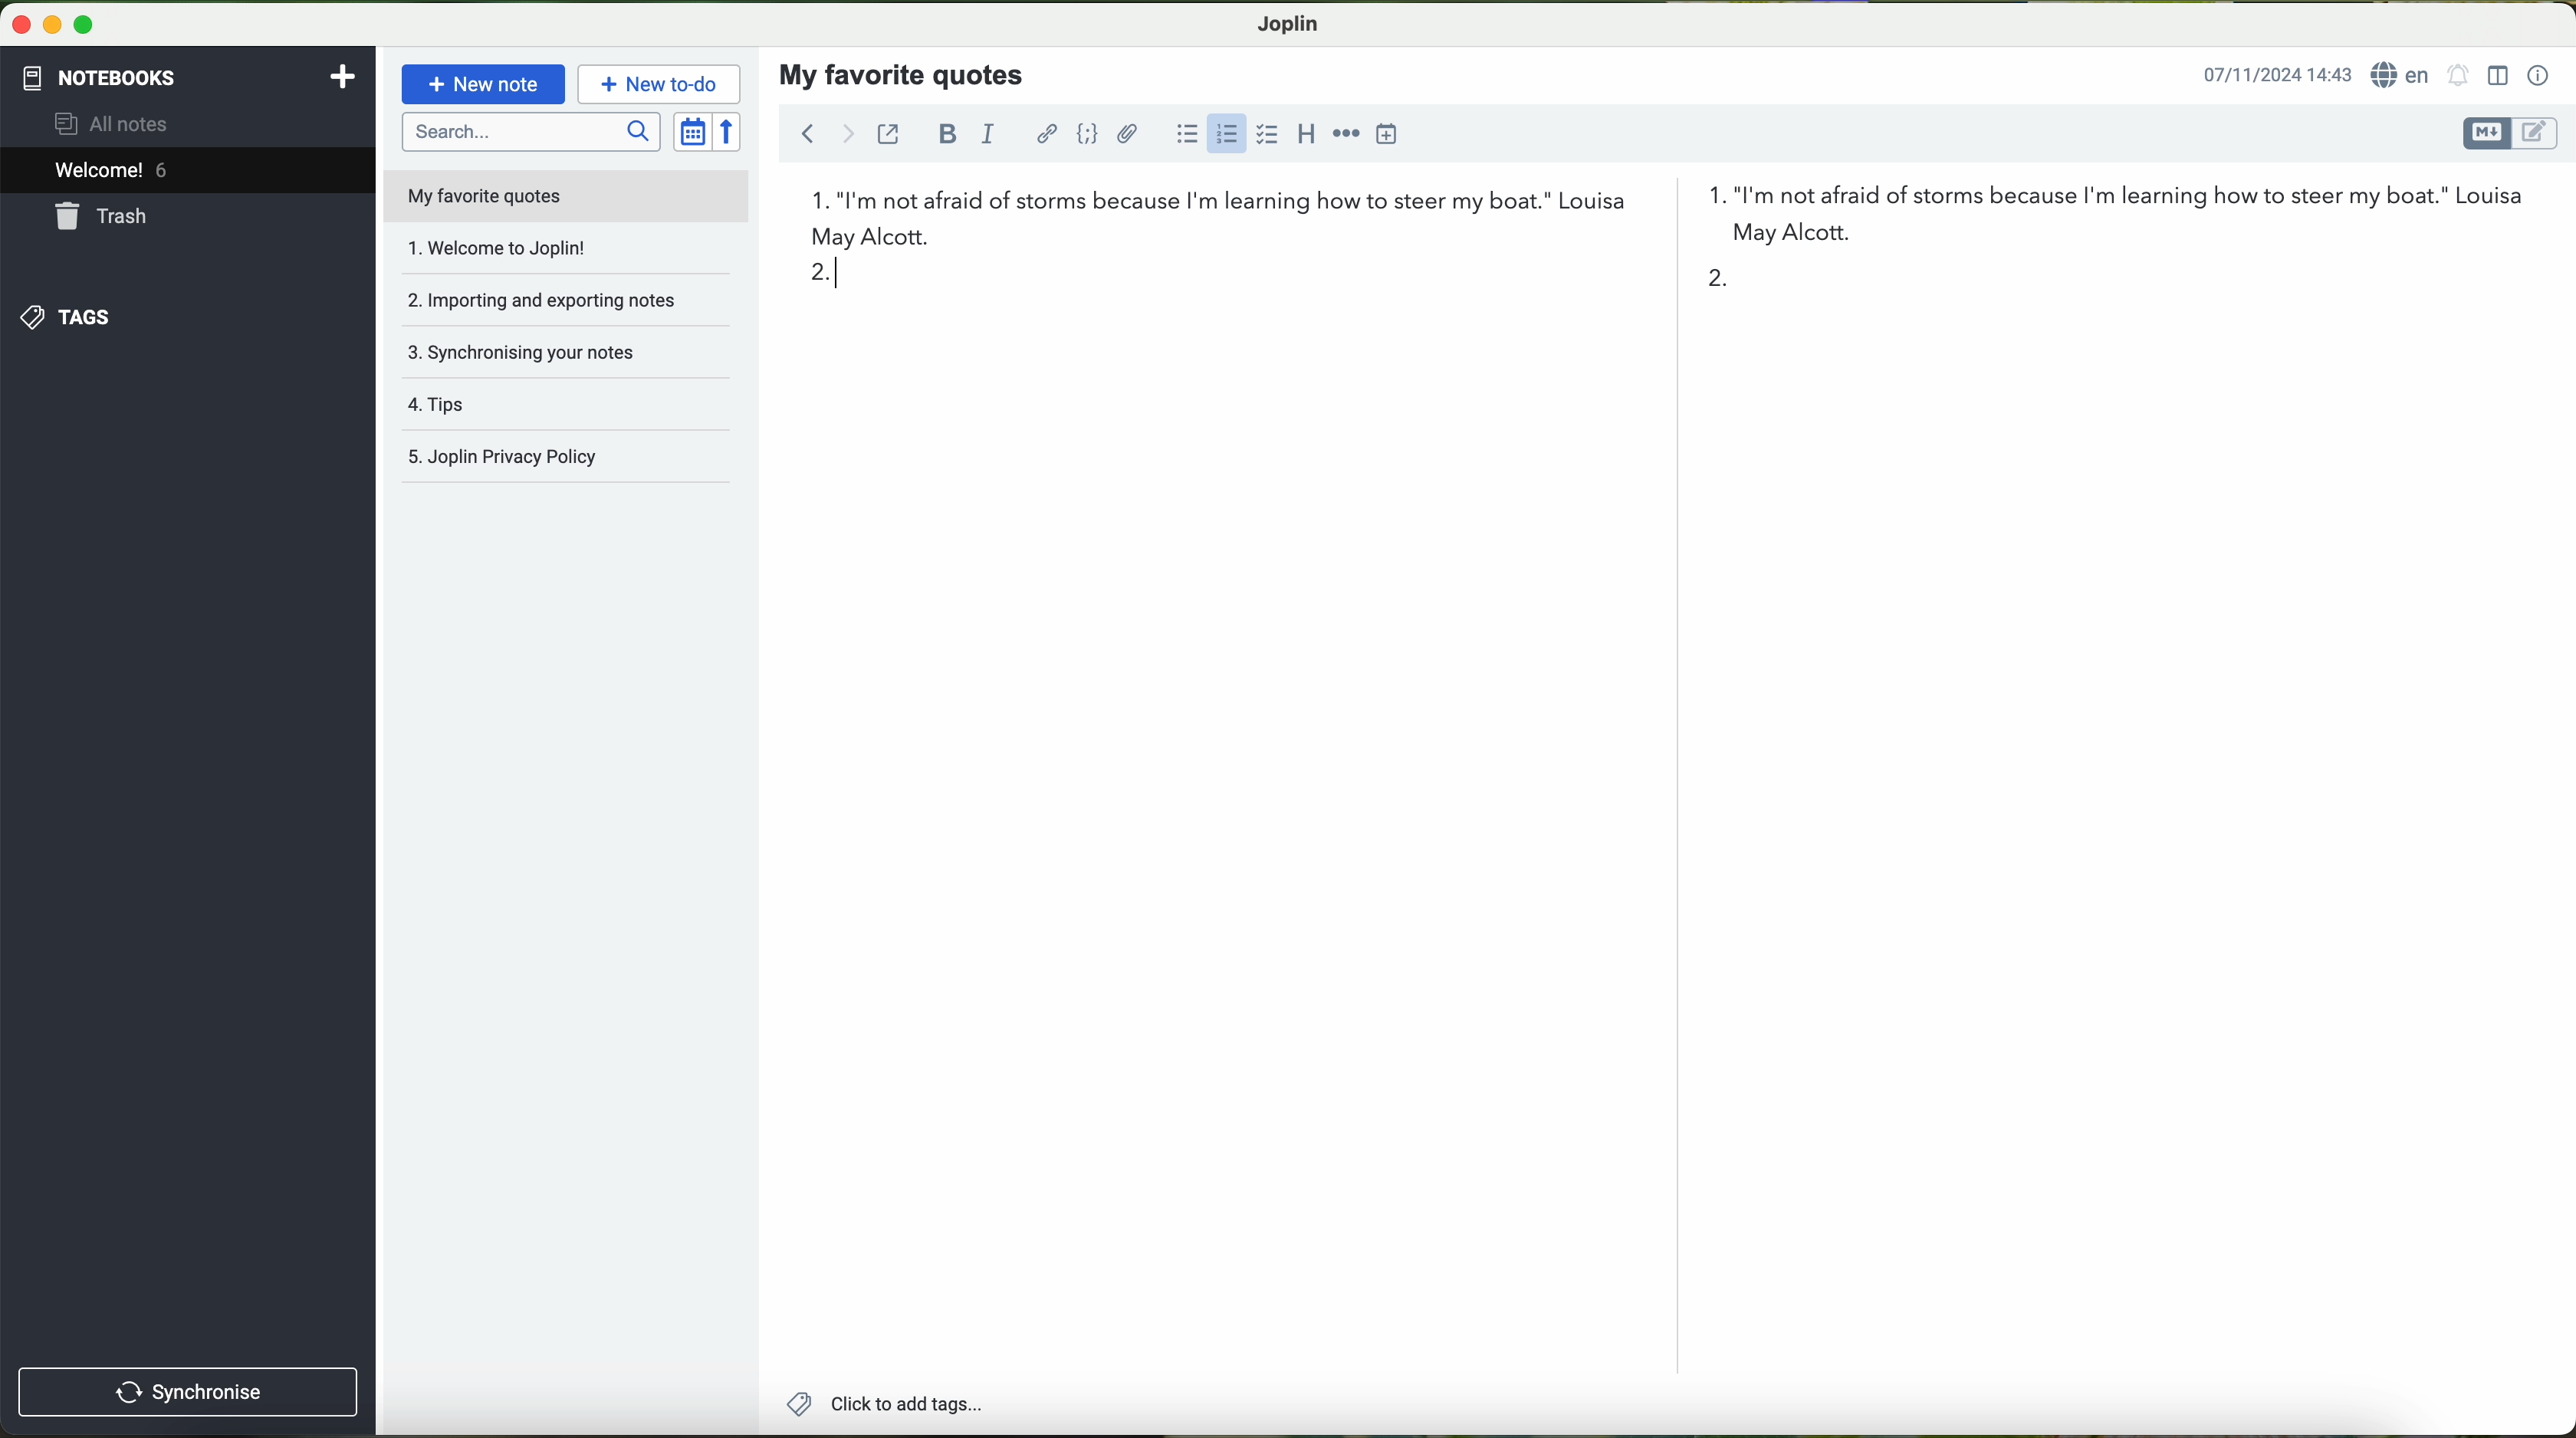  What do you see at coordinates (1286, 23) in the screenshot?
I see `Joplin` at bounding box center [1286, 23].